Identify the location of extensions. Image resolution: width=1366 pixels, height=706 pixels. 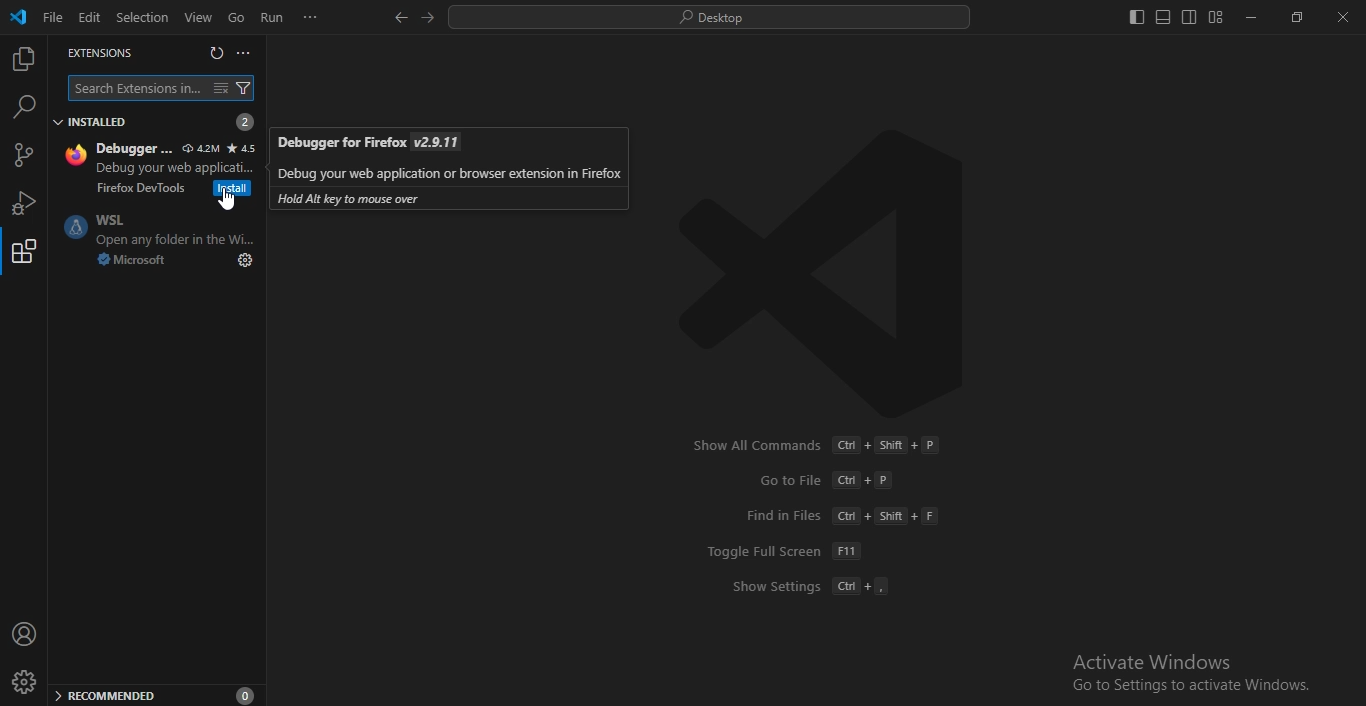
(97, 53).